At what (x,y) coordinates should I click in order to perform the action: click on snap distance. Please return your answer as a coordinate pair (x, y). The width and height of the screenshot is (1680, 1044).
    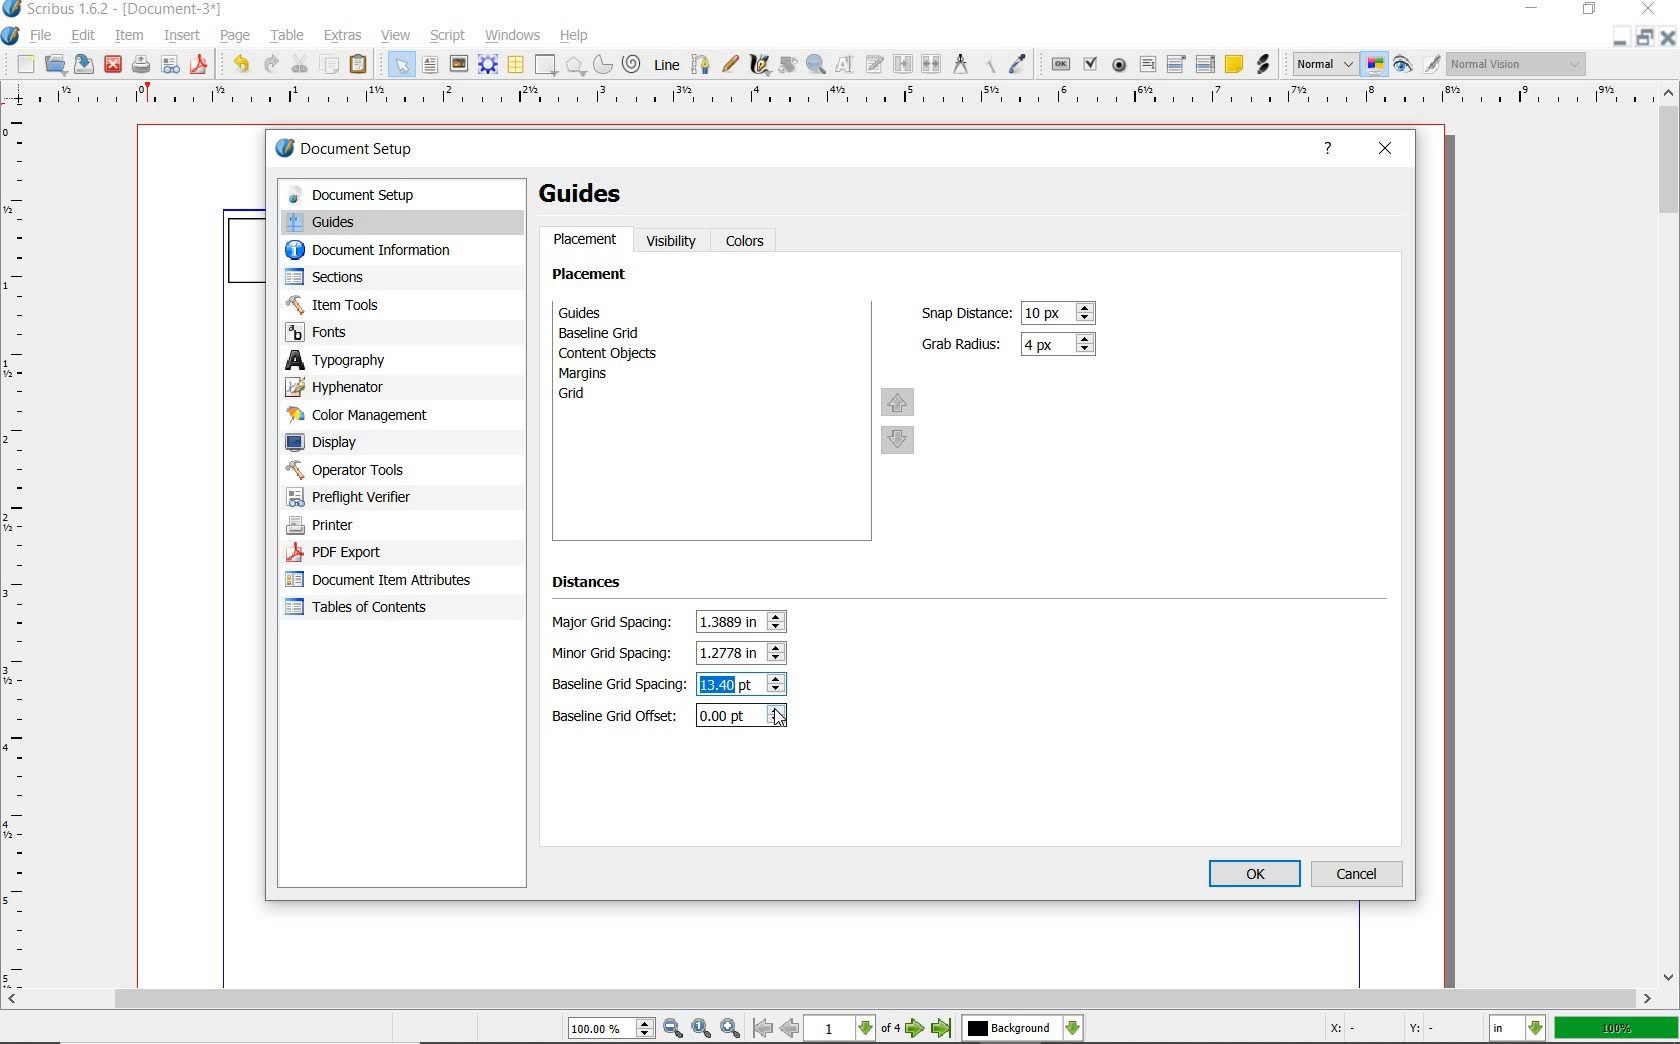
    Looking at the image, I should click on (1060, 313).